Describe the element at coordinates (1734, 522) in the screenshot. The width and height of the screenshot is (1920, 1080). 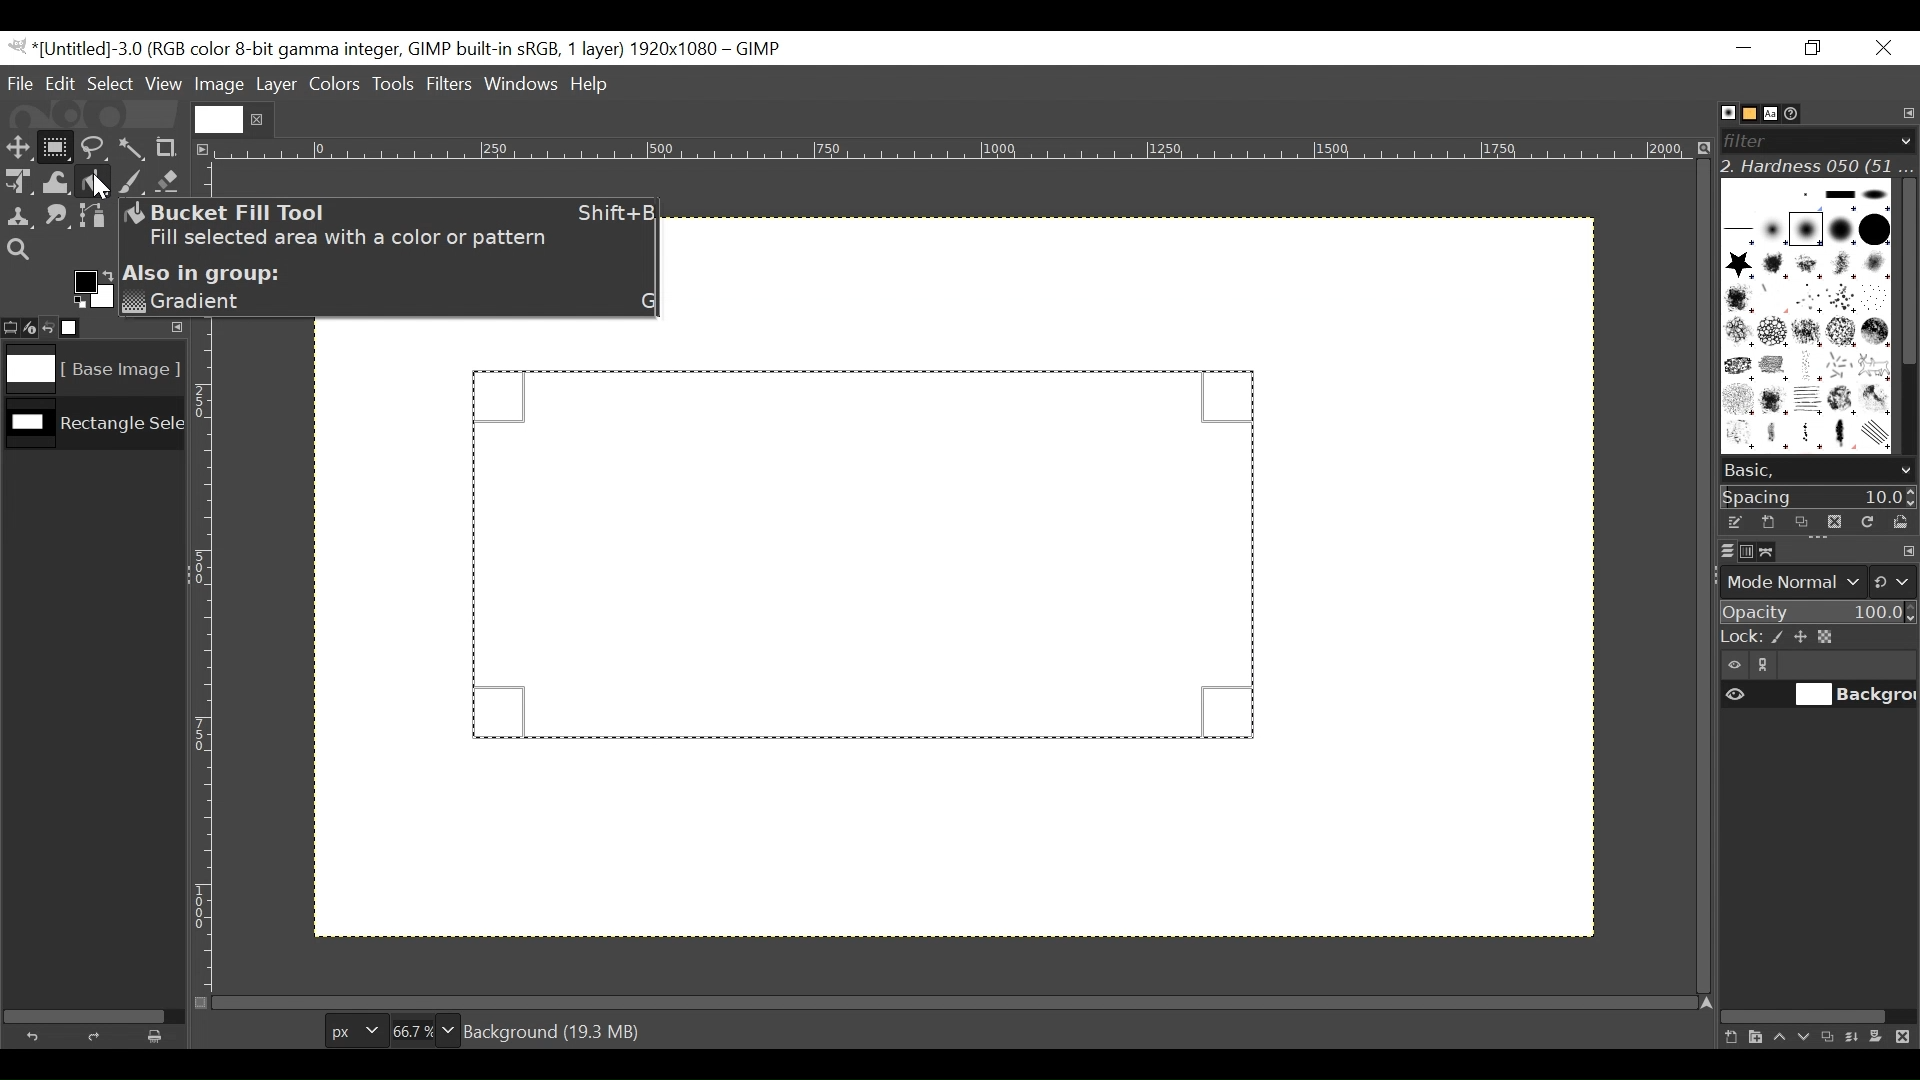
I see `Edit the brush` at that location.